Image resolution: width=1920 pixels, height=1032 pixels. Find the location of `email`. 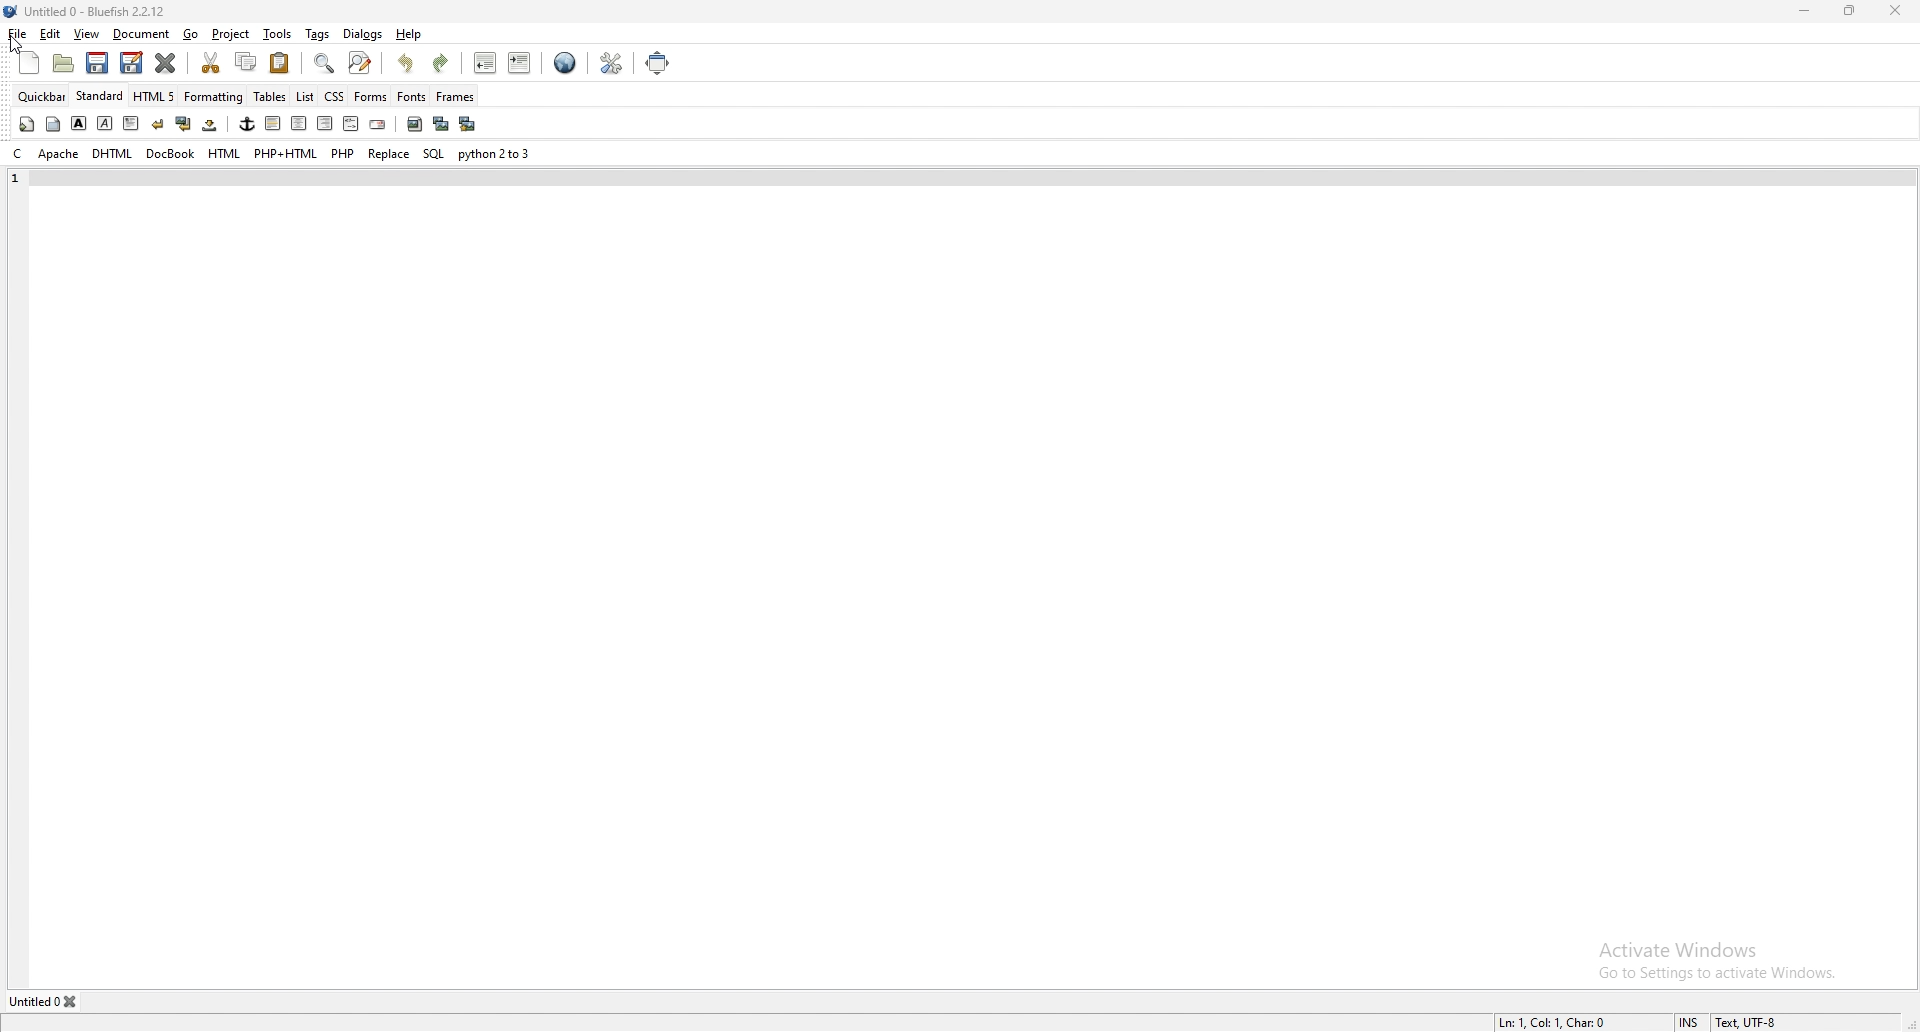

email is located at coordinates (379, 124).